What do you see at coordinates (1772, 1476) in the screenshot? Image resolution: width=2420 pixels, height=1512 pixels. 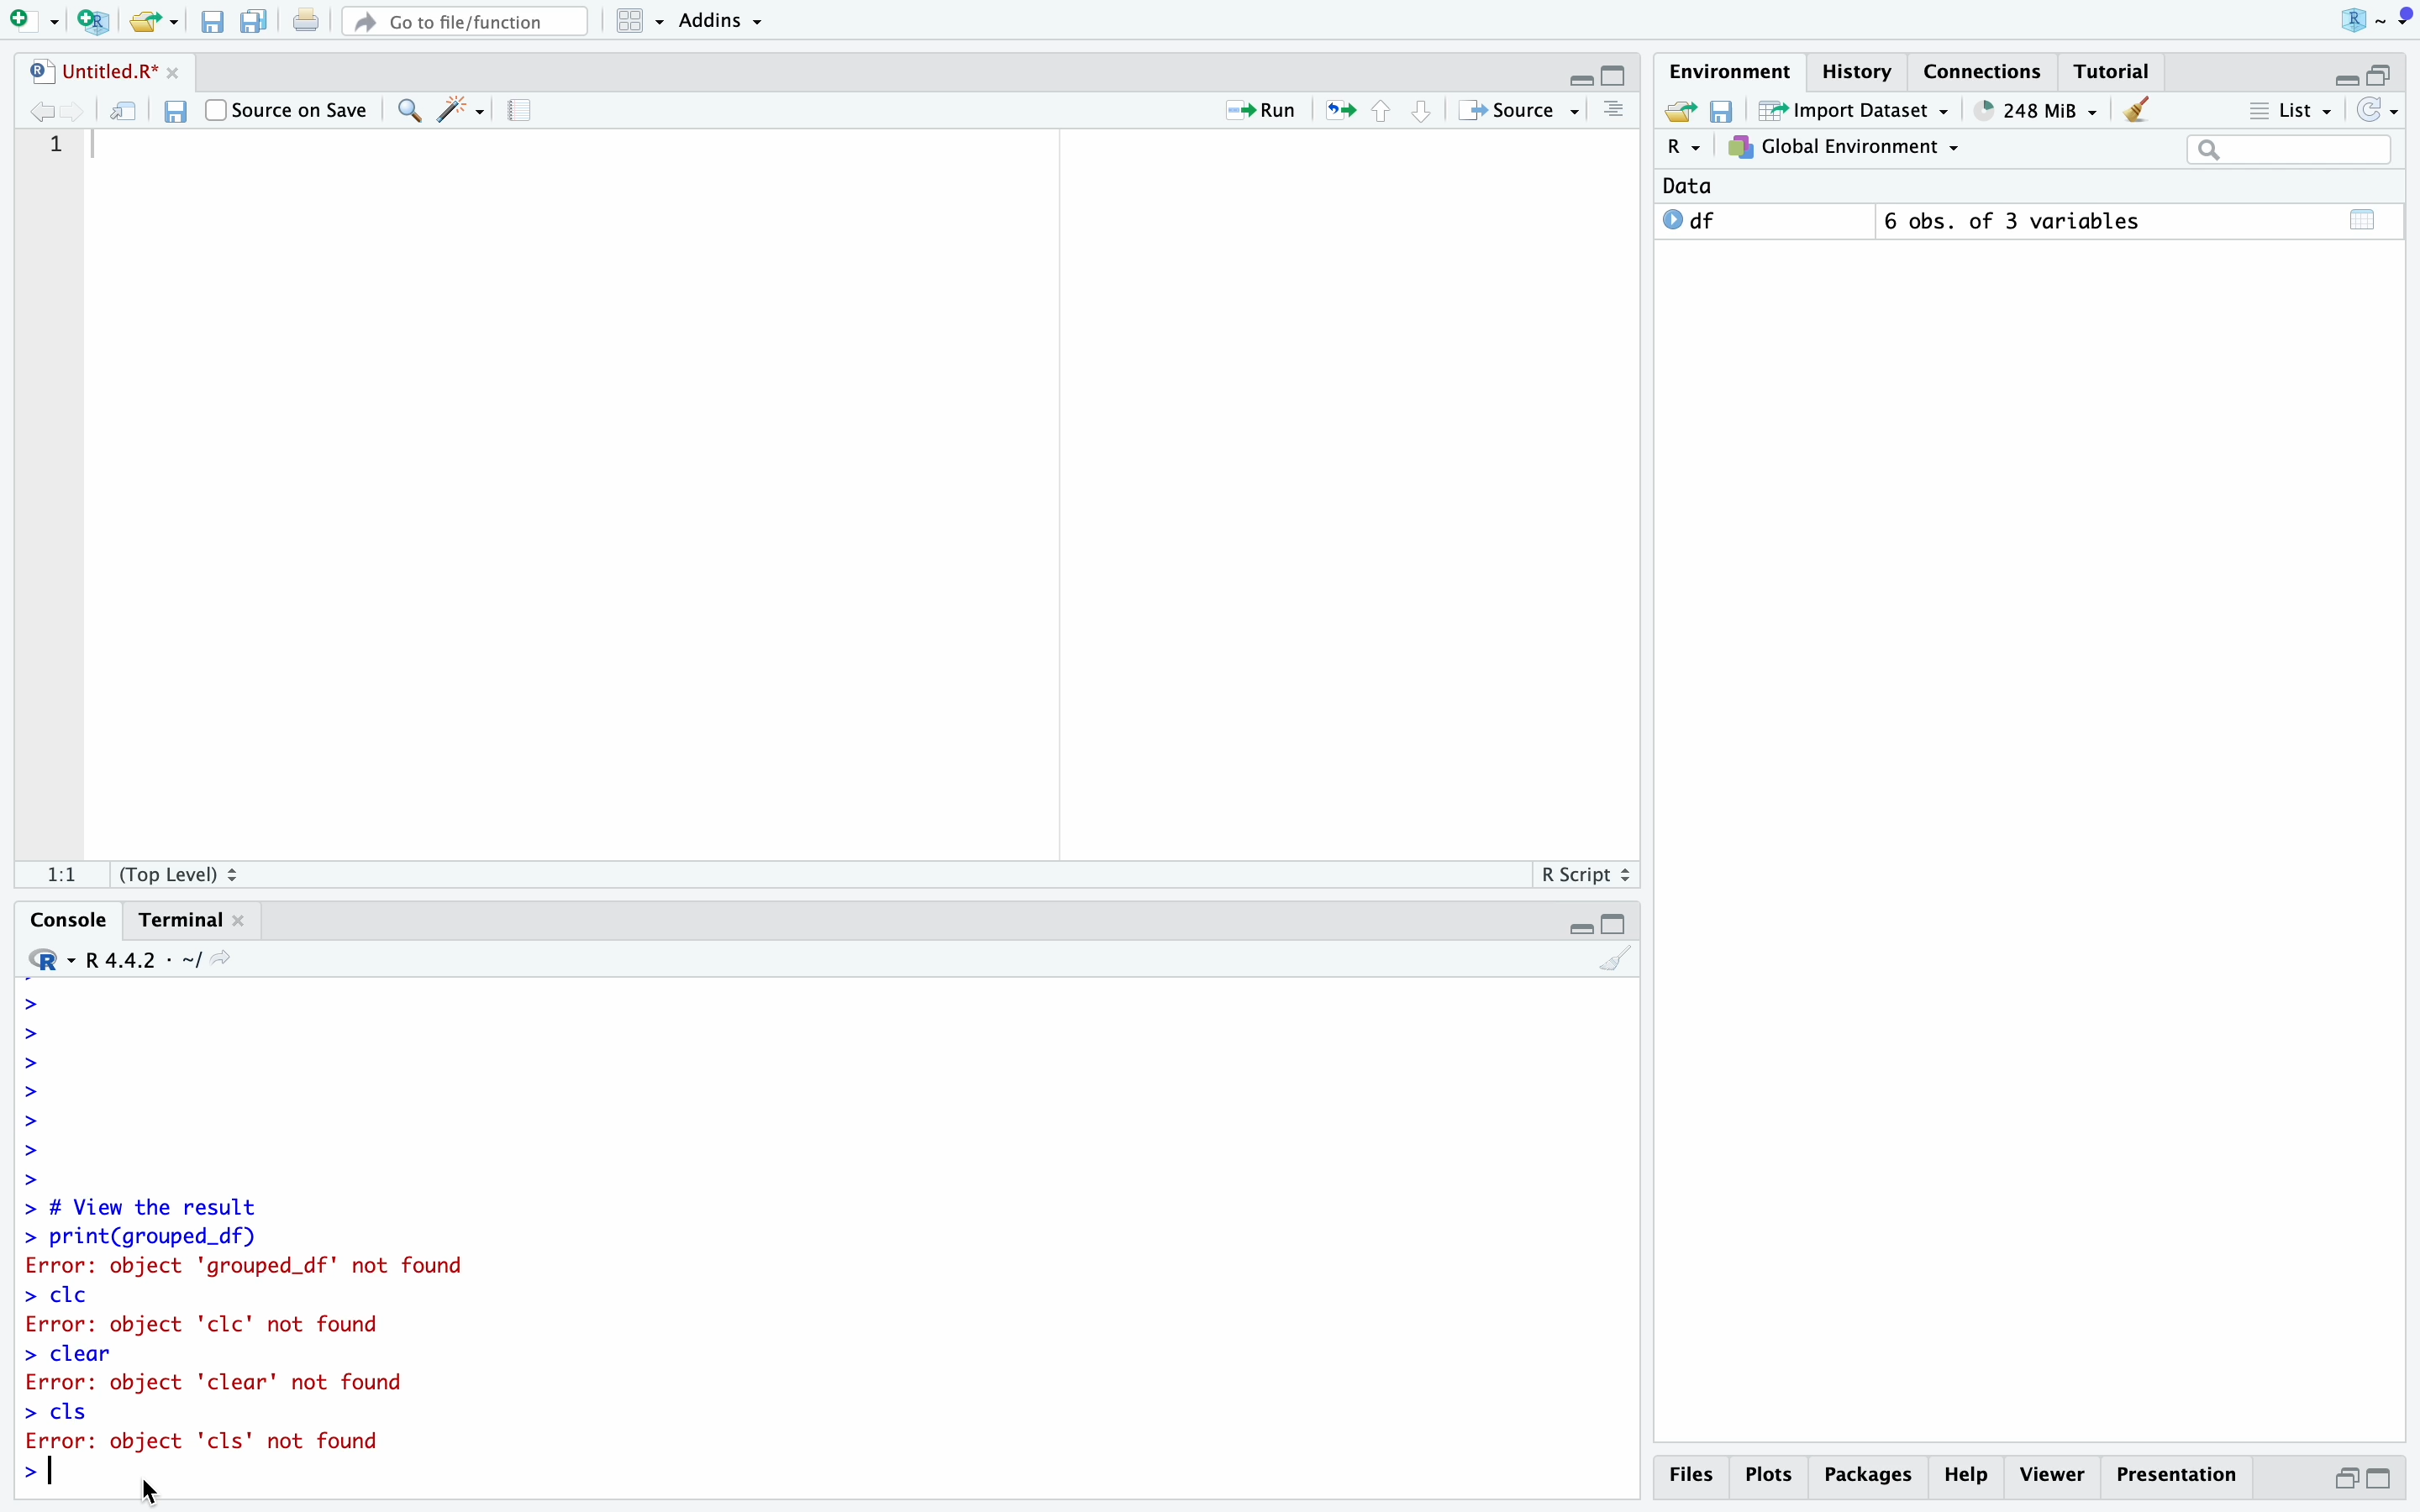 I see `Plots` at bounding box center [1772, 1476].